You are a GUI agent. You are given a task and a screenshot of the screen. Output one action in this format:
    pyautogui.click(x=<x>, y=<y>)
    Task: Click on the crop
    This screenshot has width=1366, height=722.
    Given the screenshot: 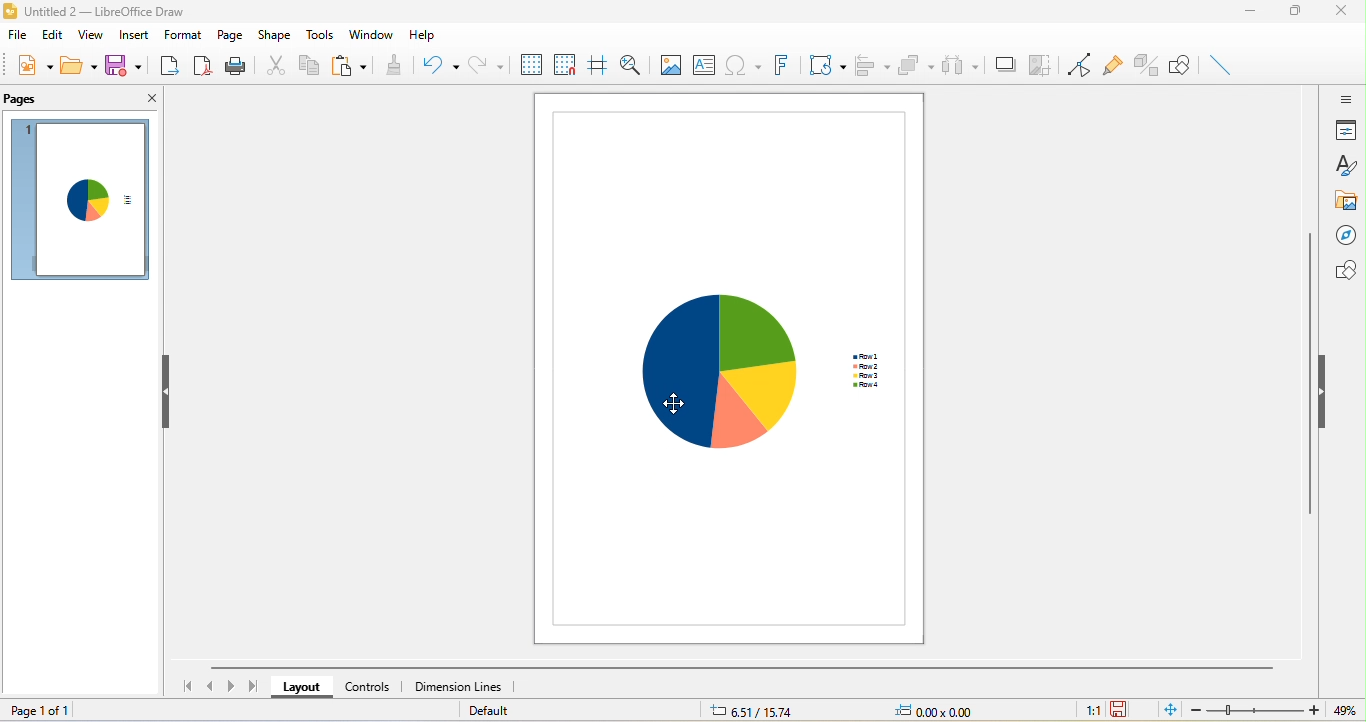 What is the action you would take?
    pyautogui.click(x=1038, y=63)
    